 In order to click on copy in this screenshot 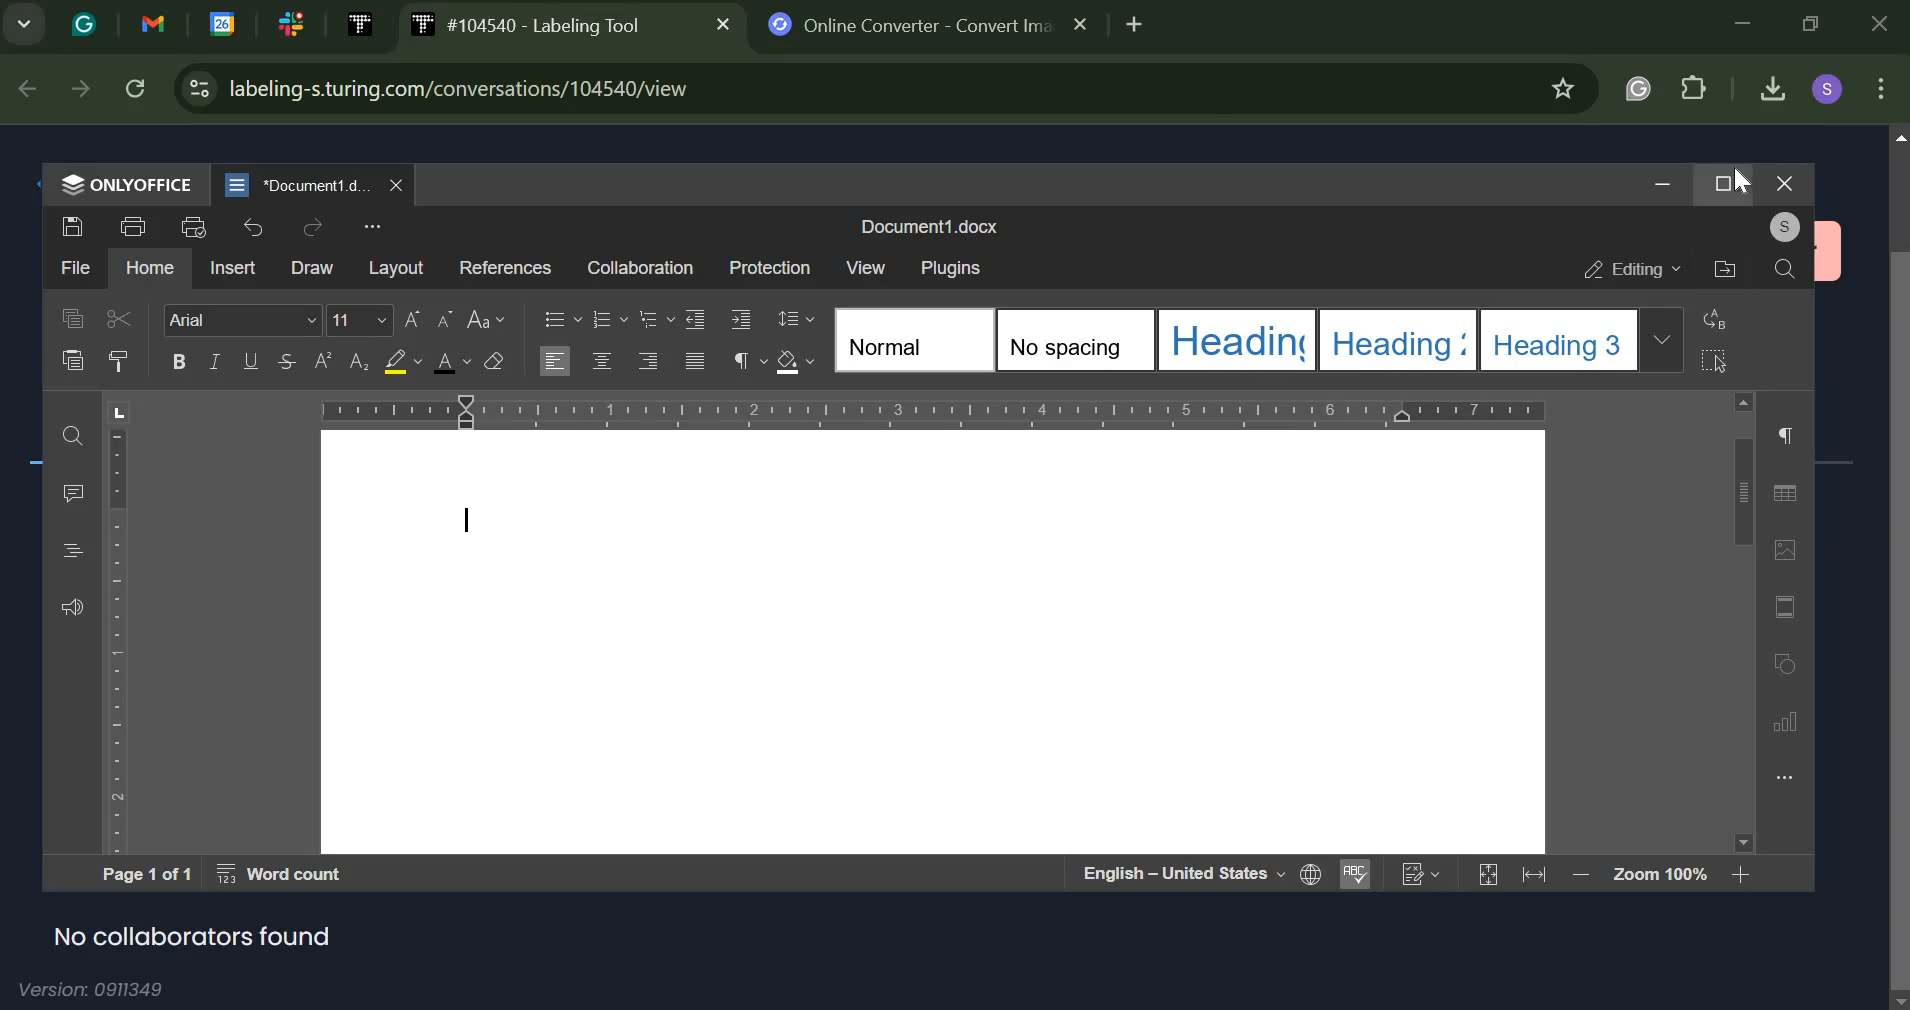, I will do `click(72, 318)`.